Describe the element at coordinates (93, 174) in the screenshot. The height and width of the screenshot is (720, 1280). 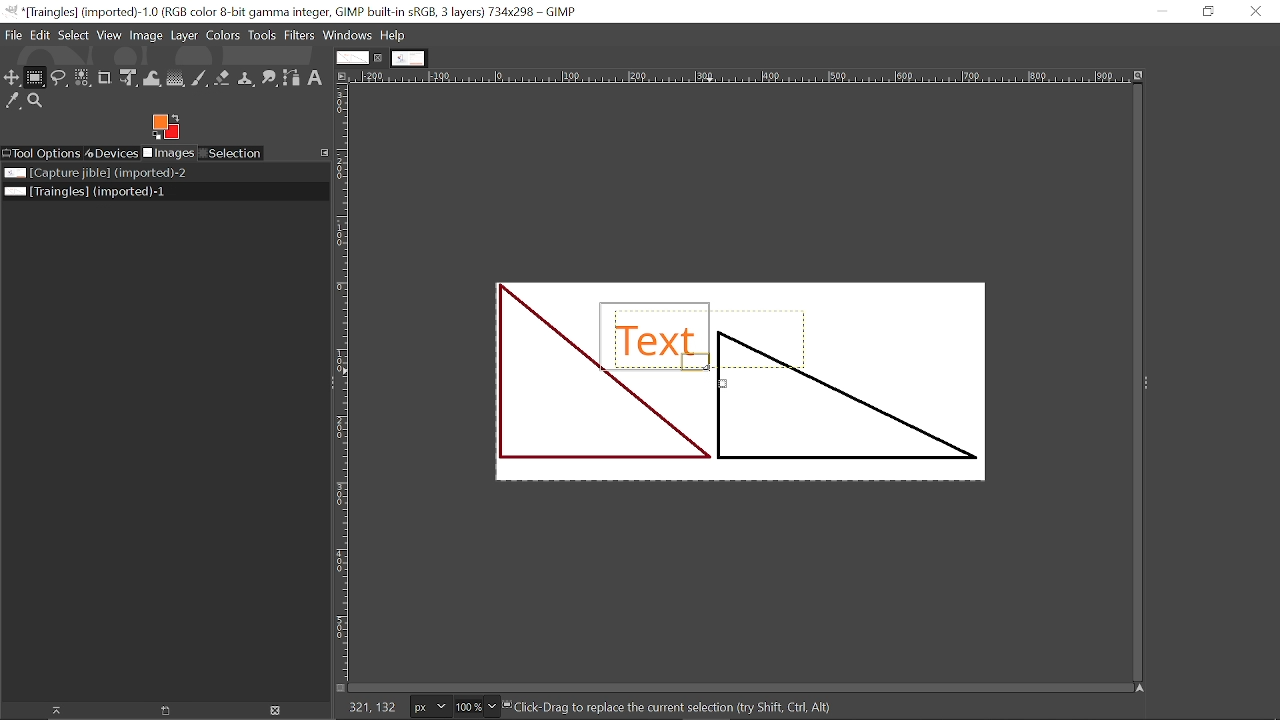
I see `Image file titled "Capture jible"` at that location.